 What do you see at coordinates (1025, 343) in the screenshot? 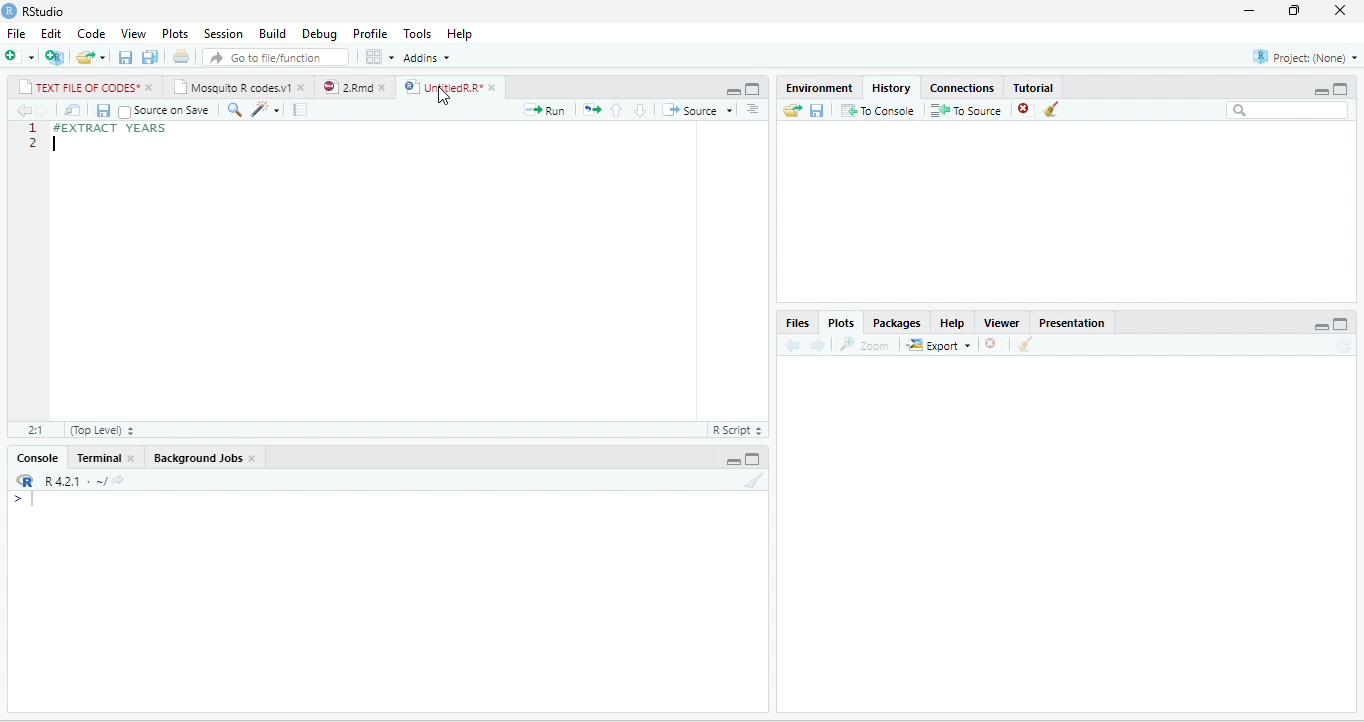
I see `clear` at bounding box center [1025, 343].